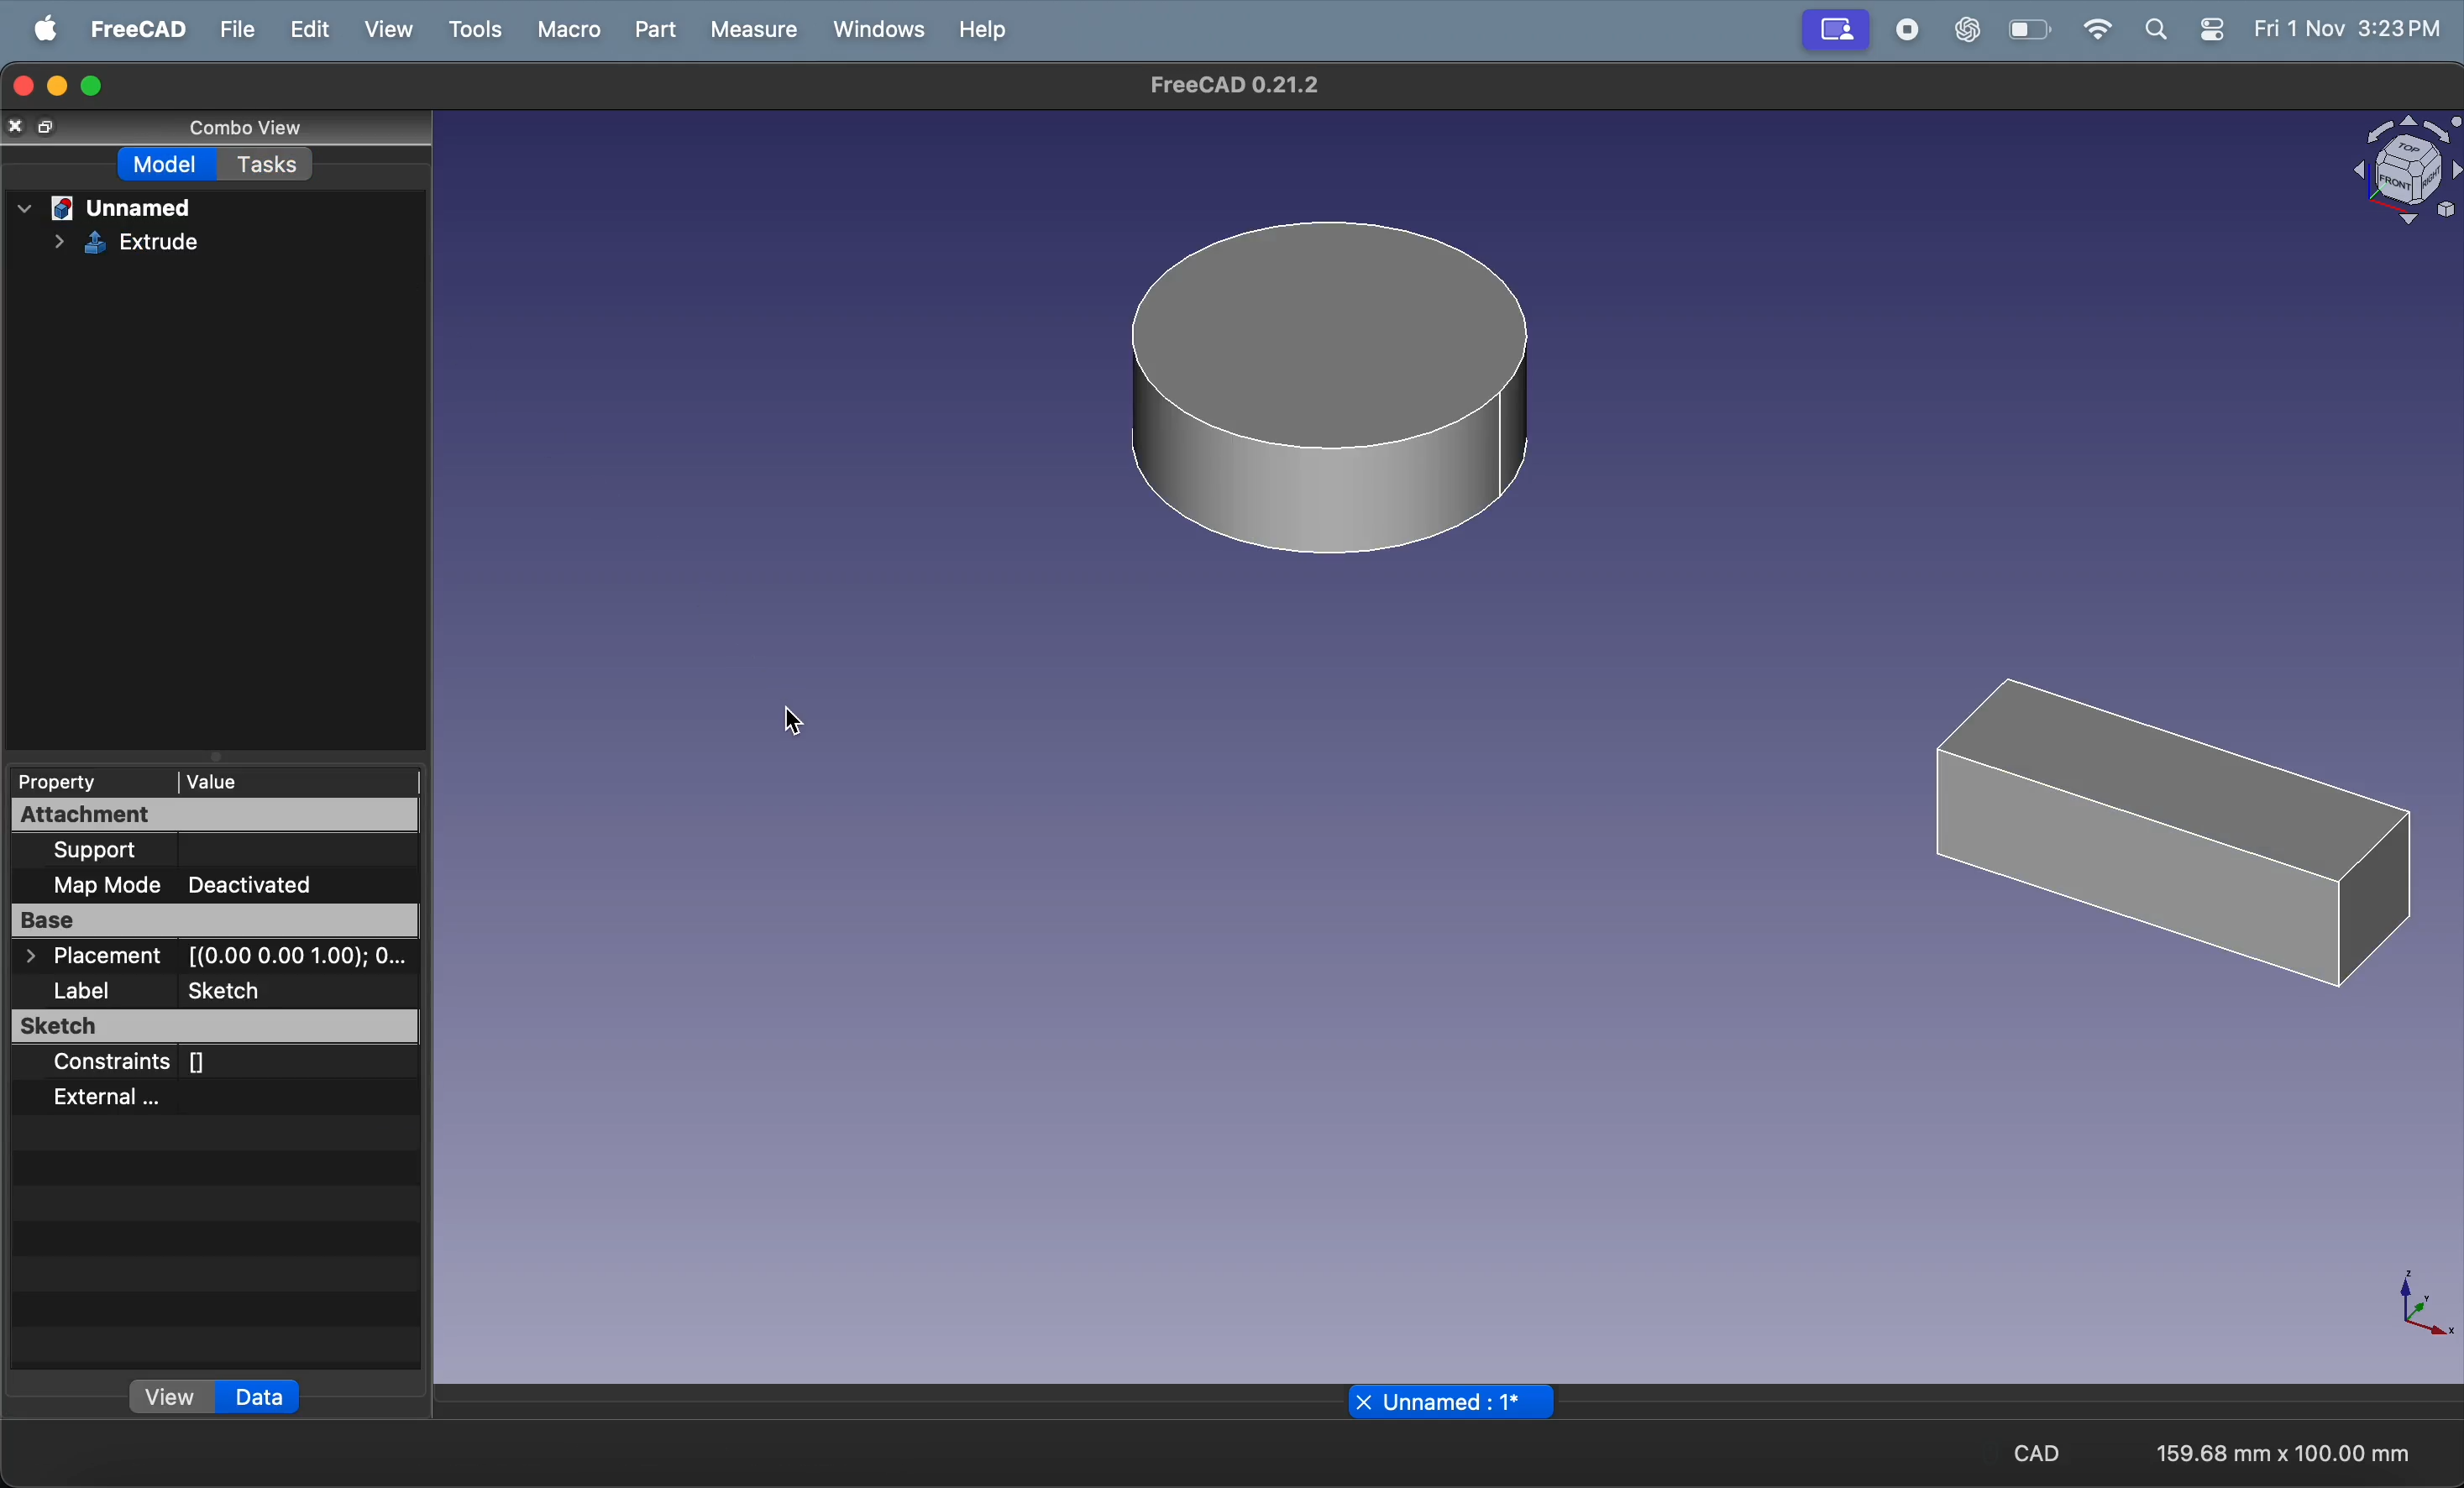 Image resolution: width=2464 pixels, height=1488 pixels. What do you see at coordinates (1442, 1403) in the screenshot?
I see `file name` at bounding box center [1442, 1403].